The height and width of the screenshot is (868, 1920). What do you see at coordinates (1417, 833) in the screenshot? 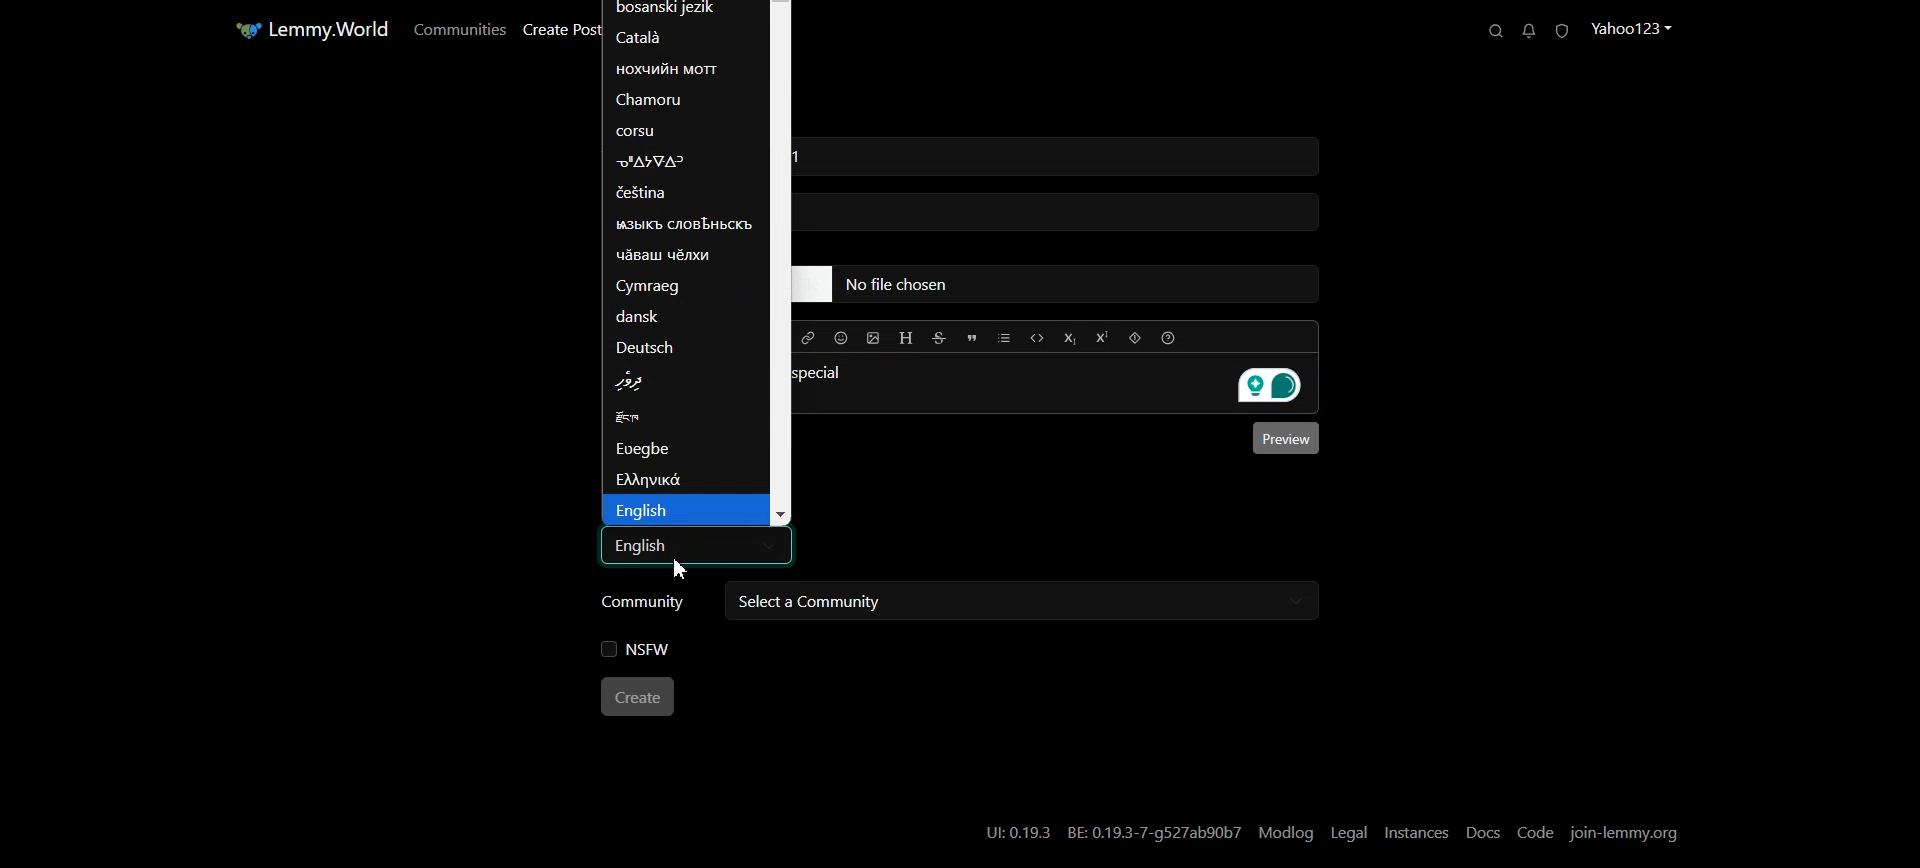
I see `Instances` at bounding box center [1417, 833].